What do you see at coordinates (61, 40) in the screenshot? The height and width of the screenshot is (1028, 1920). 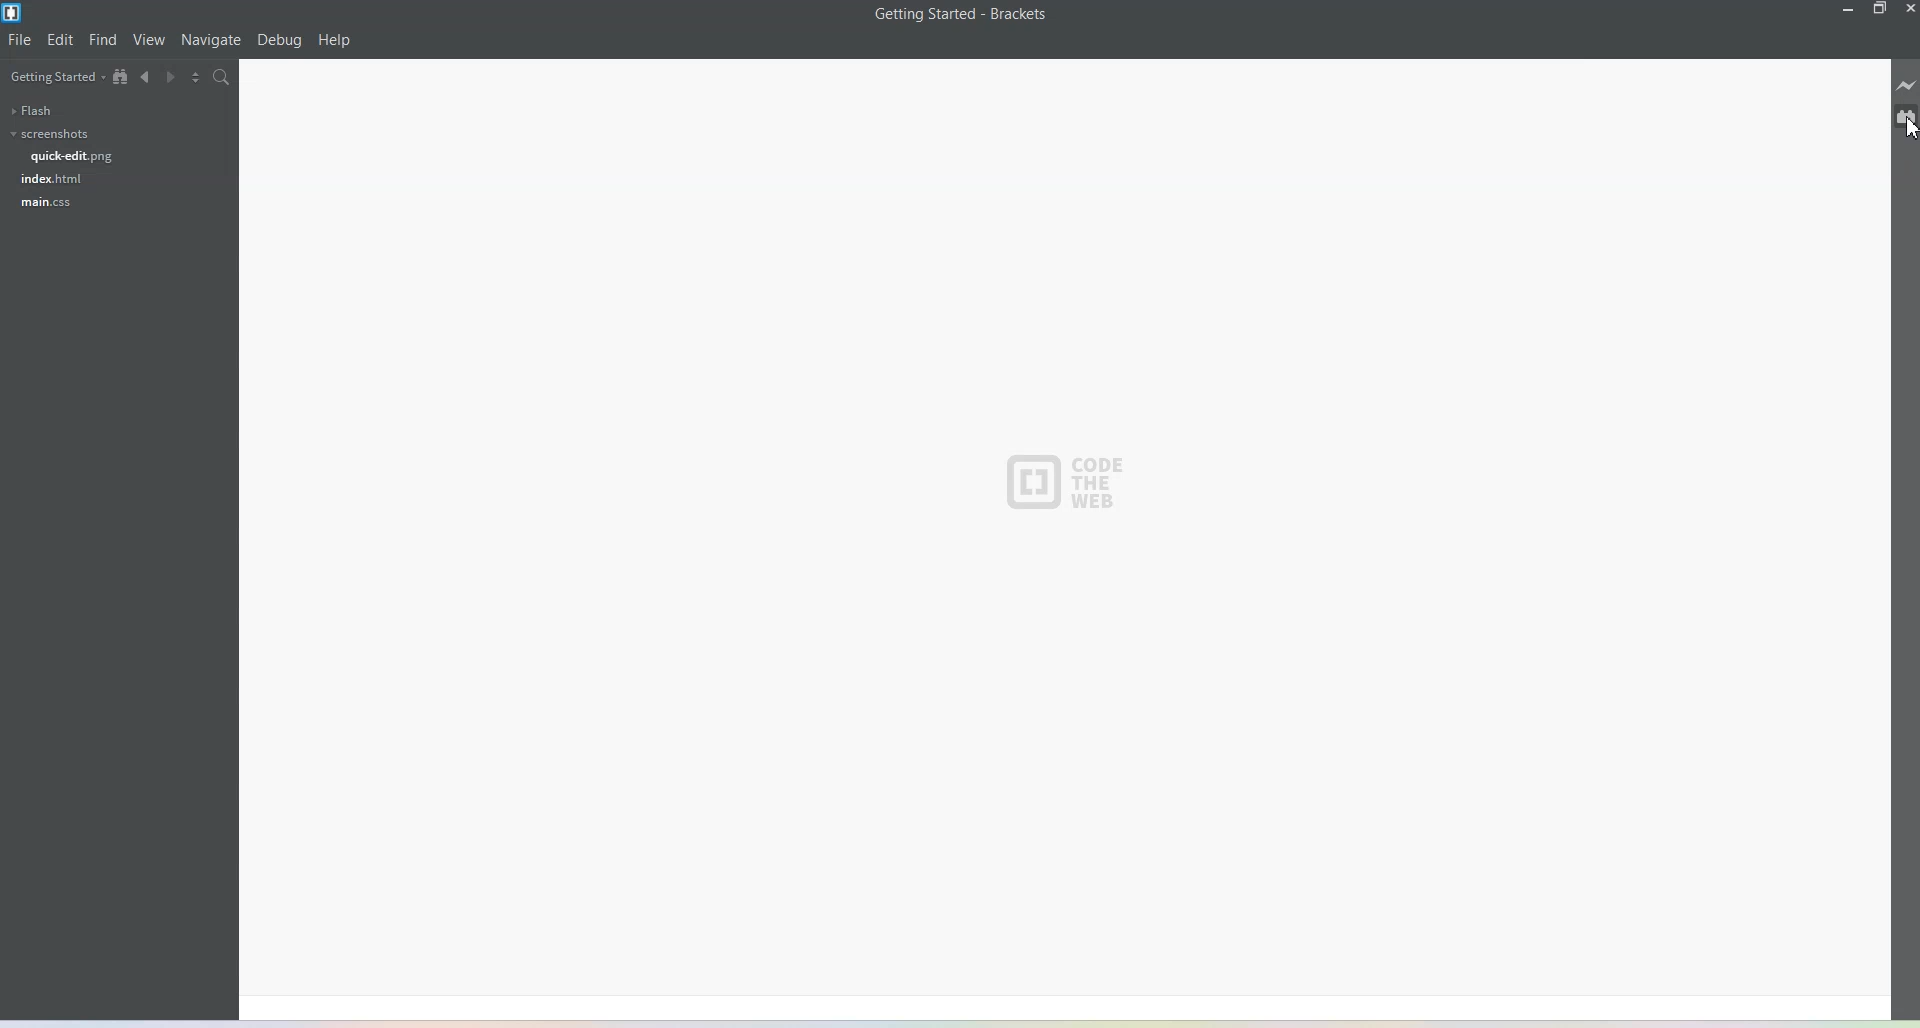 I see `Edit` at bounding box center [61, 40].